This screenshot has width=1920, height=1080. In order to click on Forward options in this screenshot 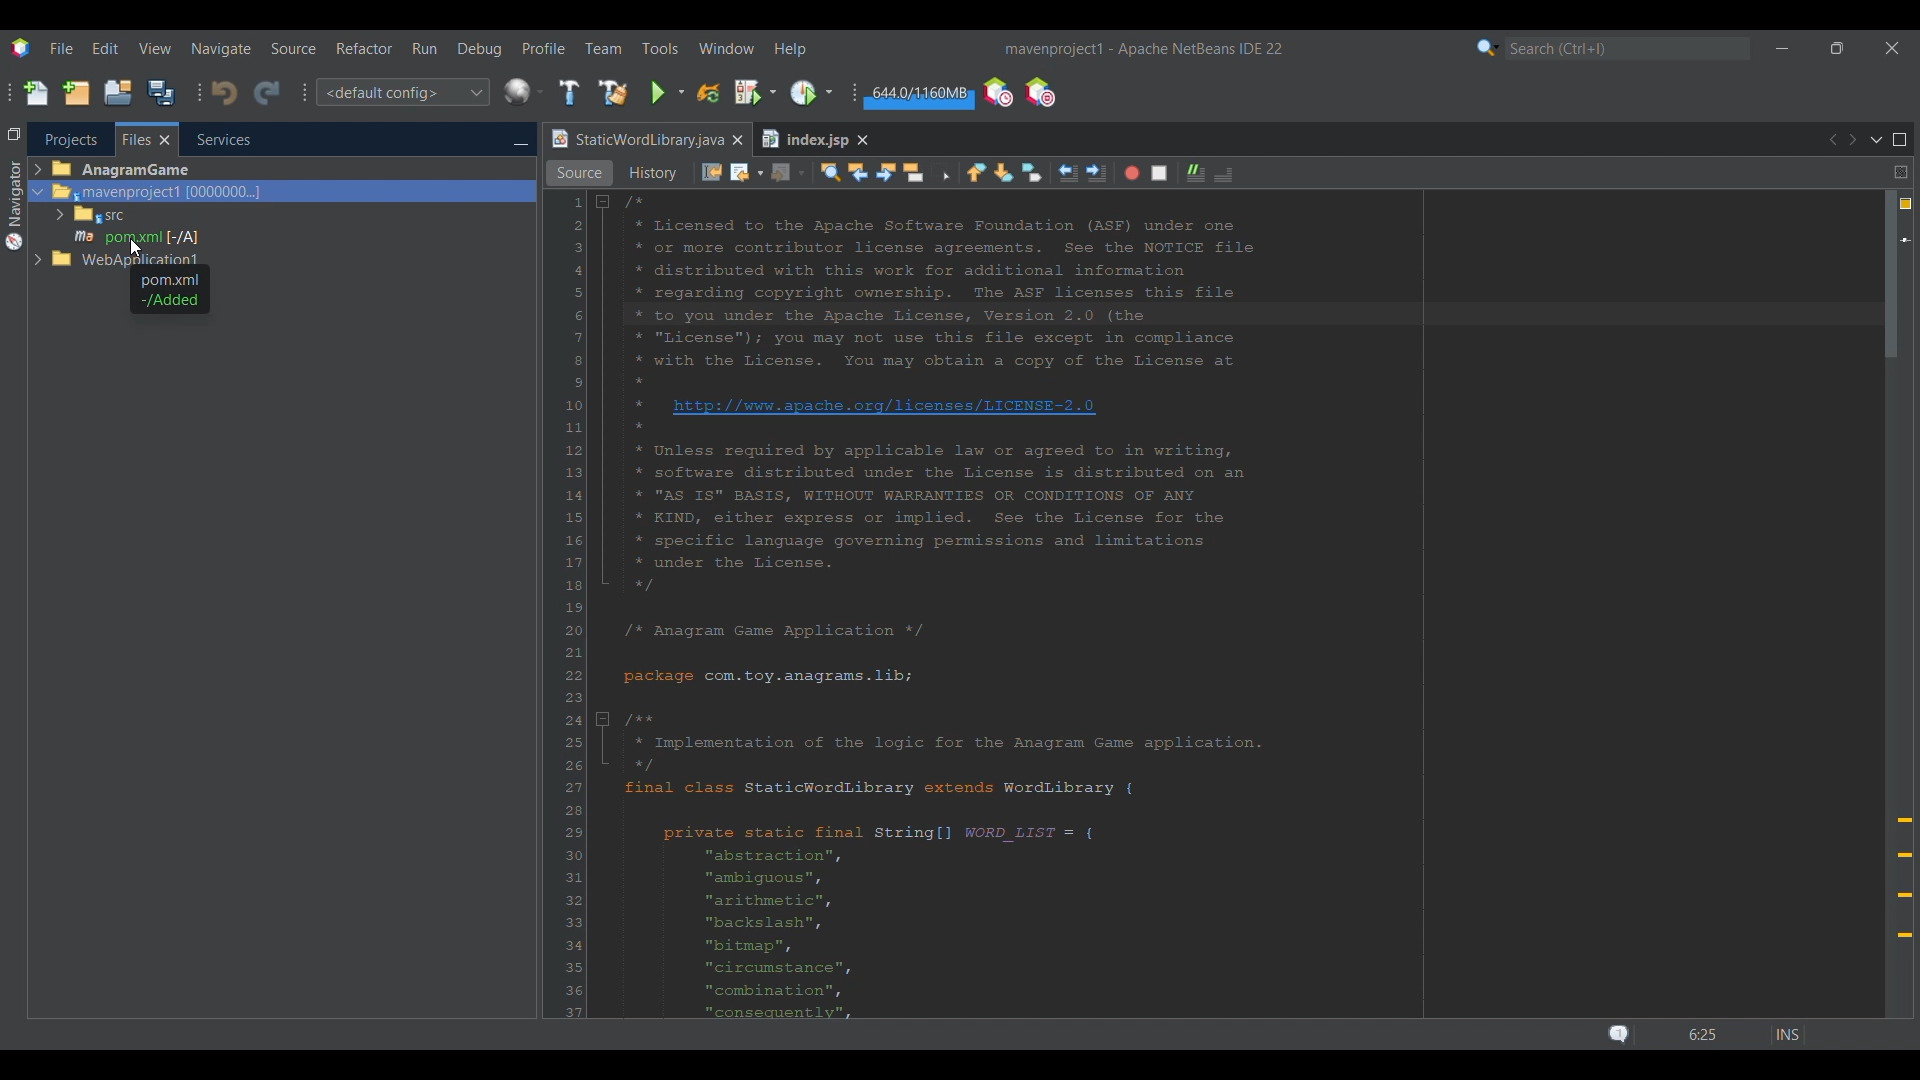, I will do `click(787, 174)`.